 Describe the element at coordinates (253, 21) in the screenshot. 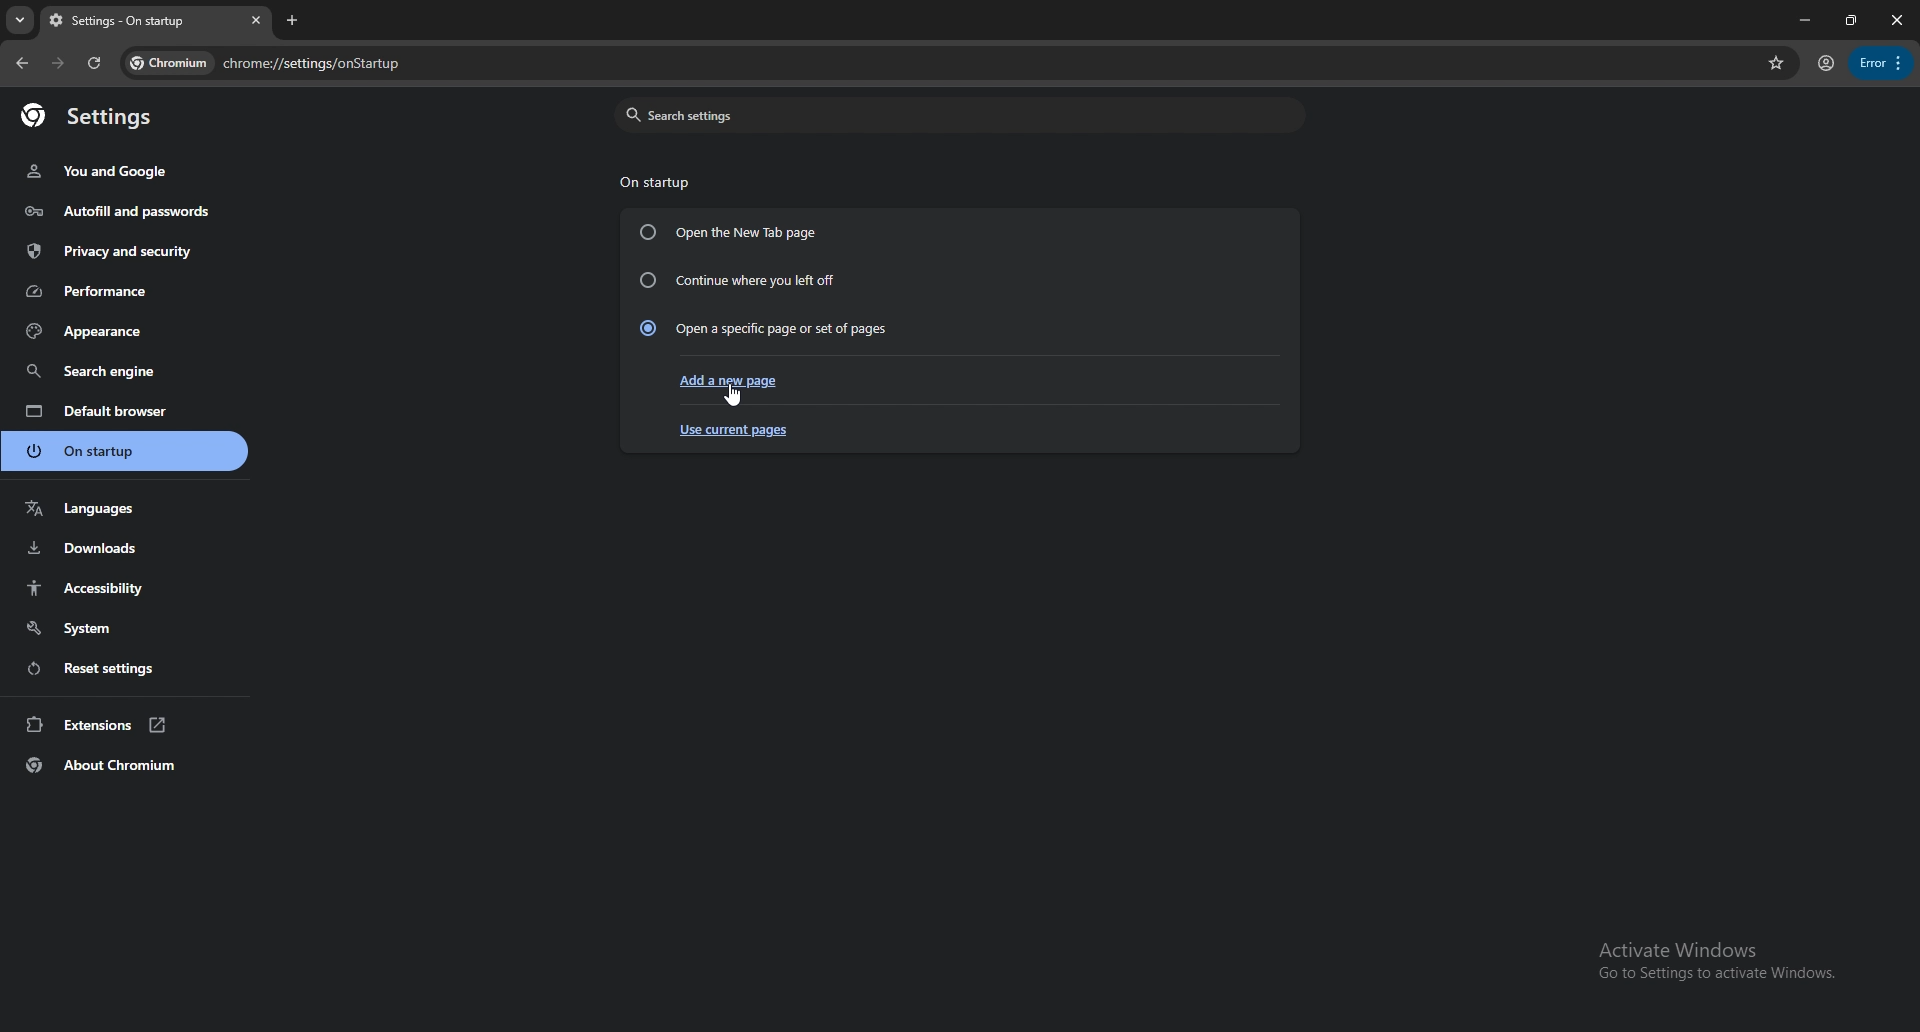

I see `close tab` at that location.